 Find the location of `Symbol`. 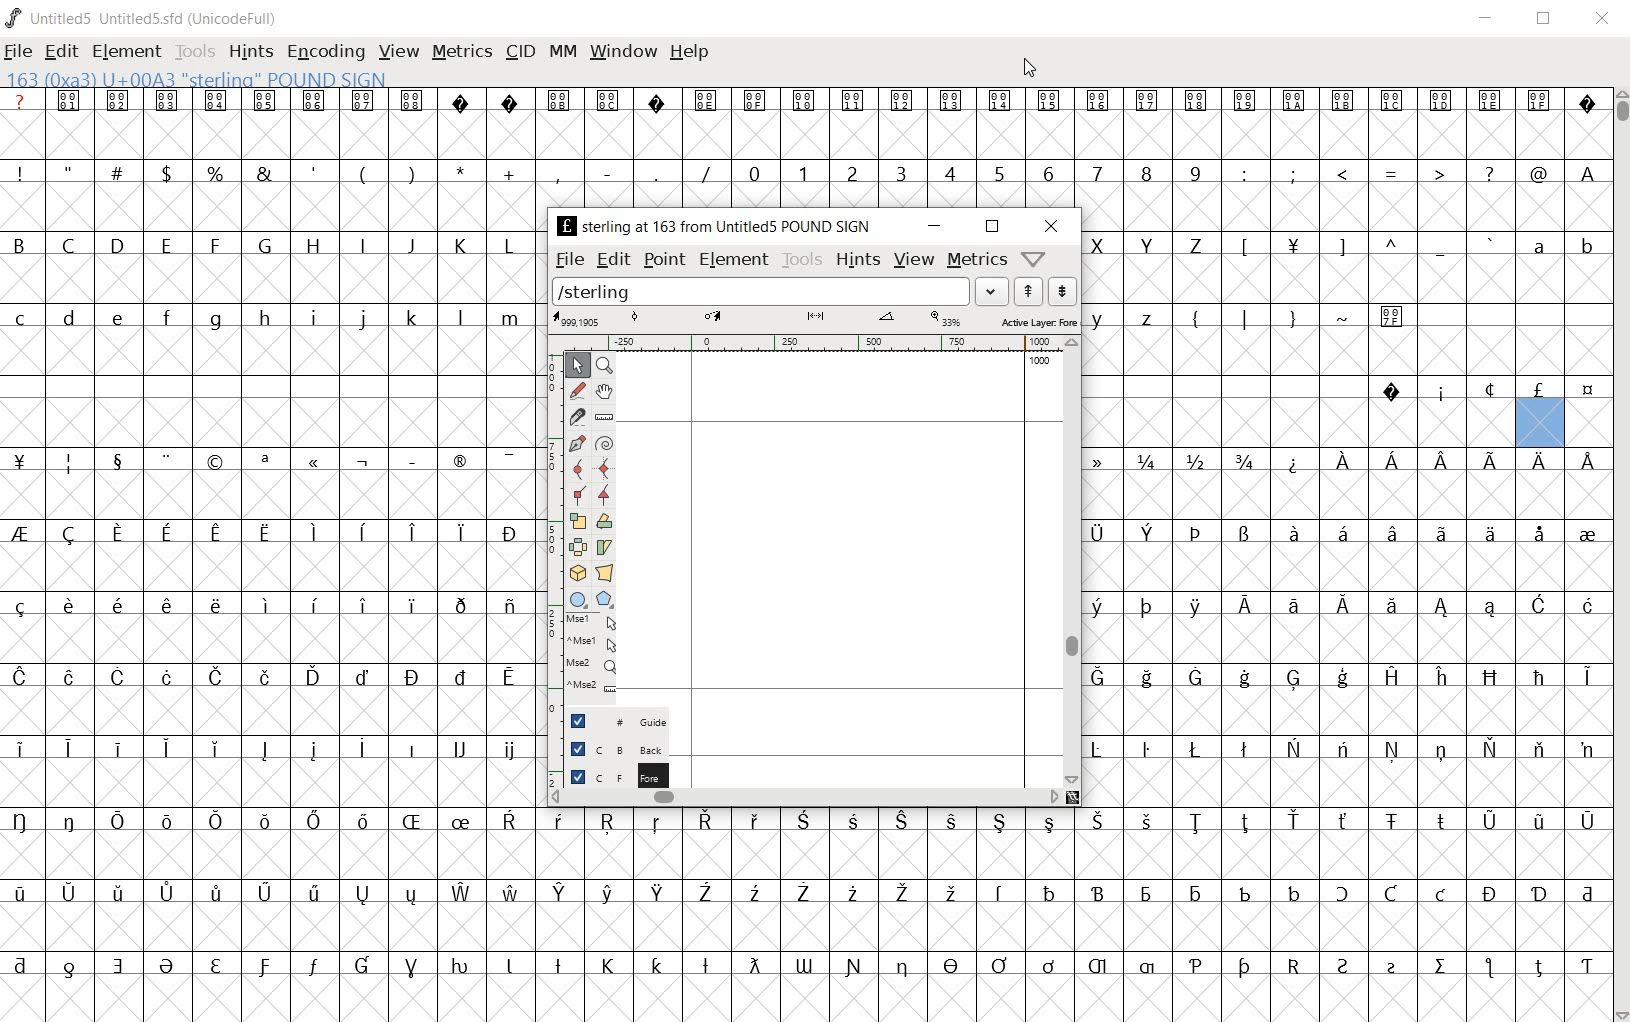

Symbol is located at coordinates (1586, 533).